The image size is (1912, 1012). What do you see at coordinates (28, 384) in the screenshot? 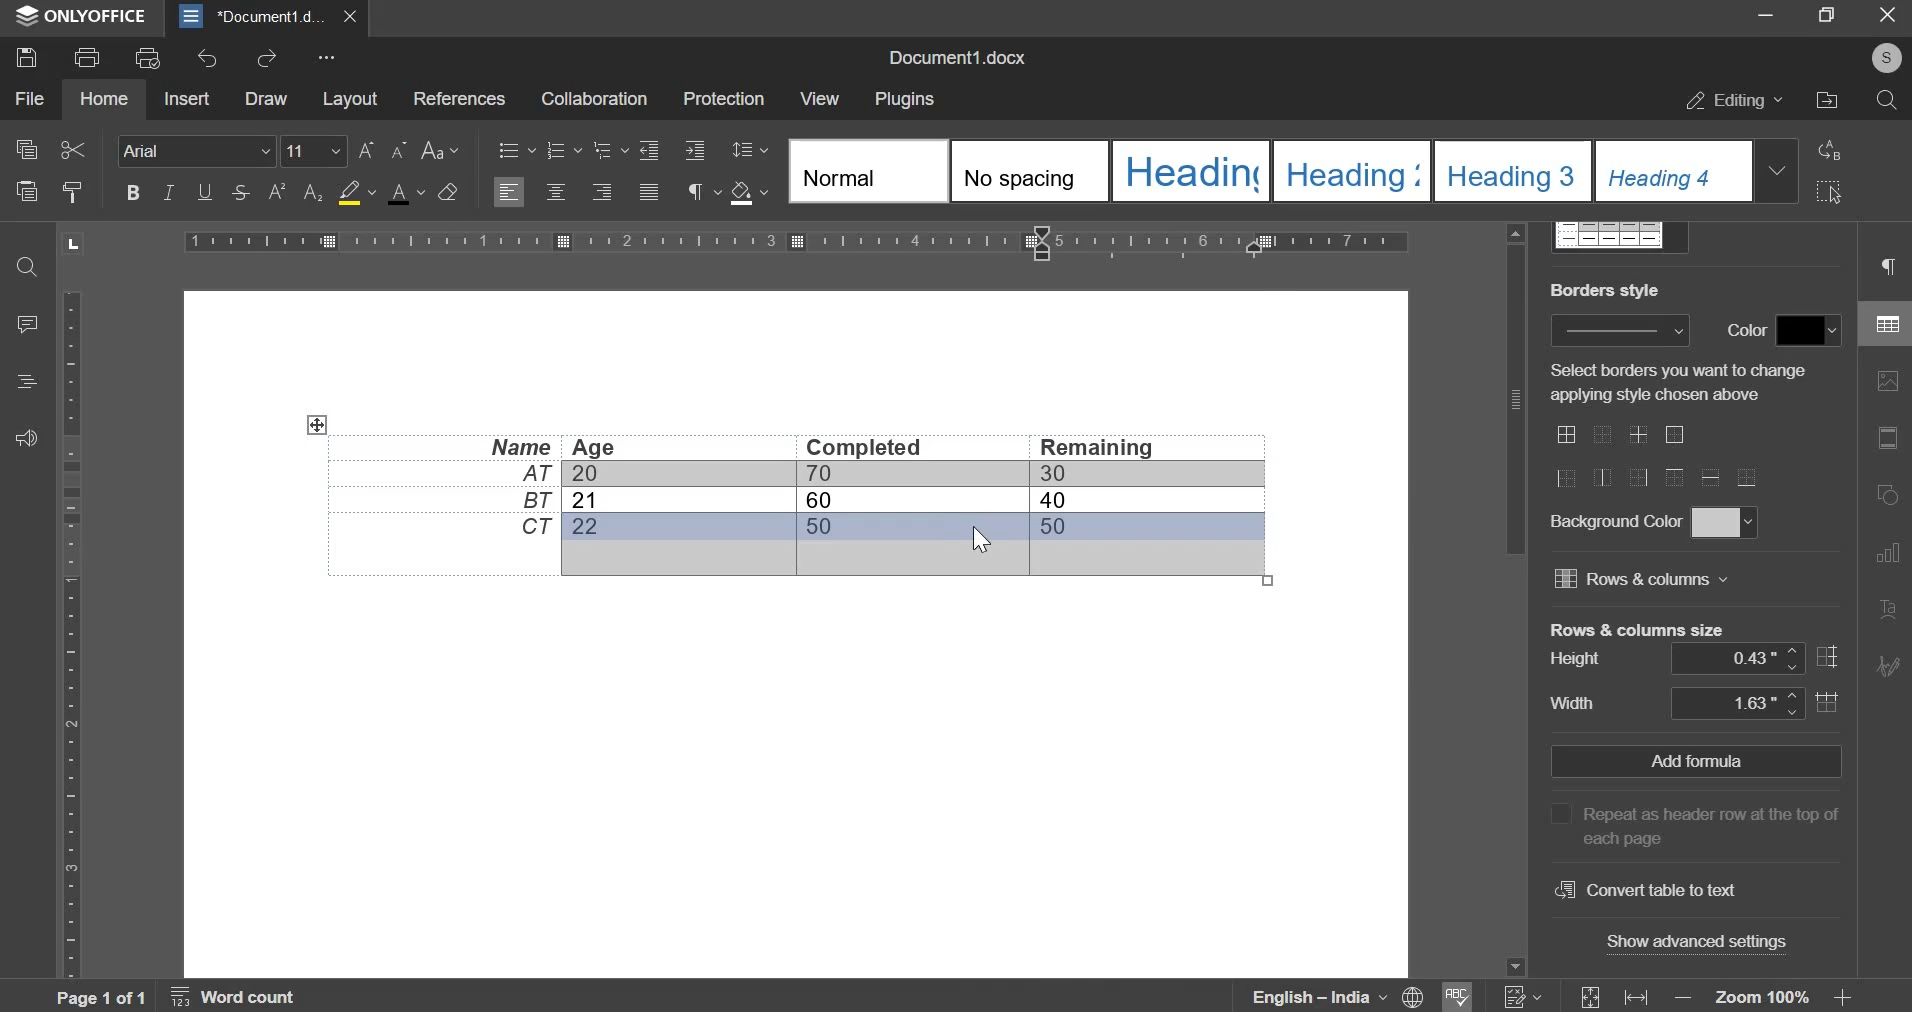
I see `alignment` at bounding box center [28, 384].